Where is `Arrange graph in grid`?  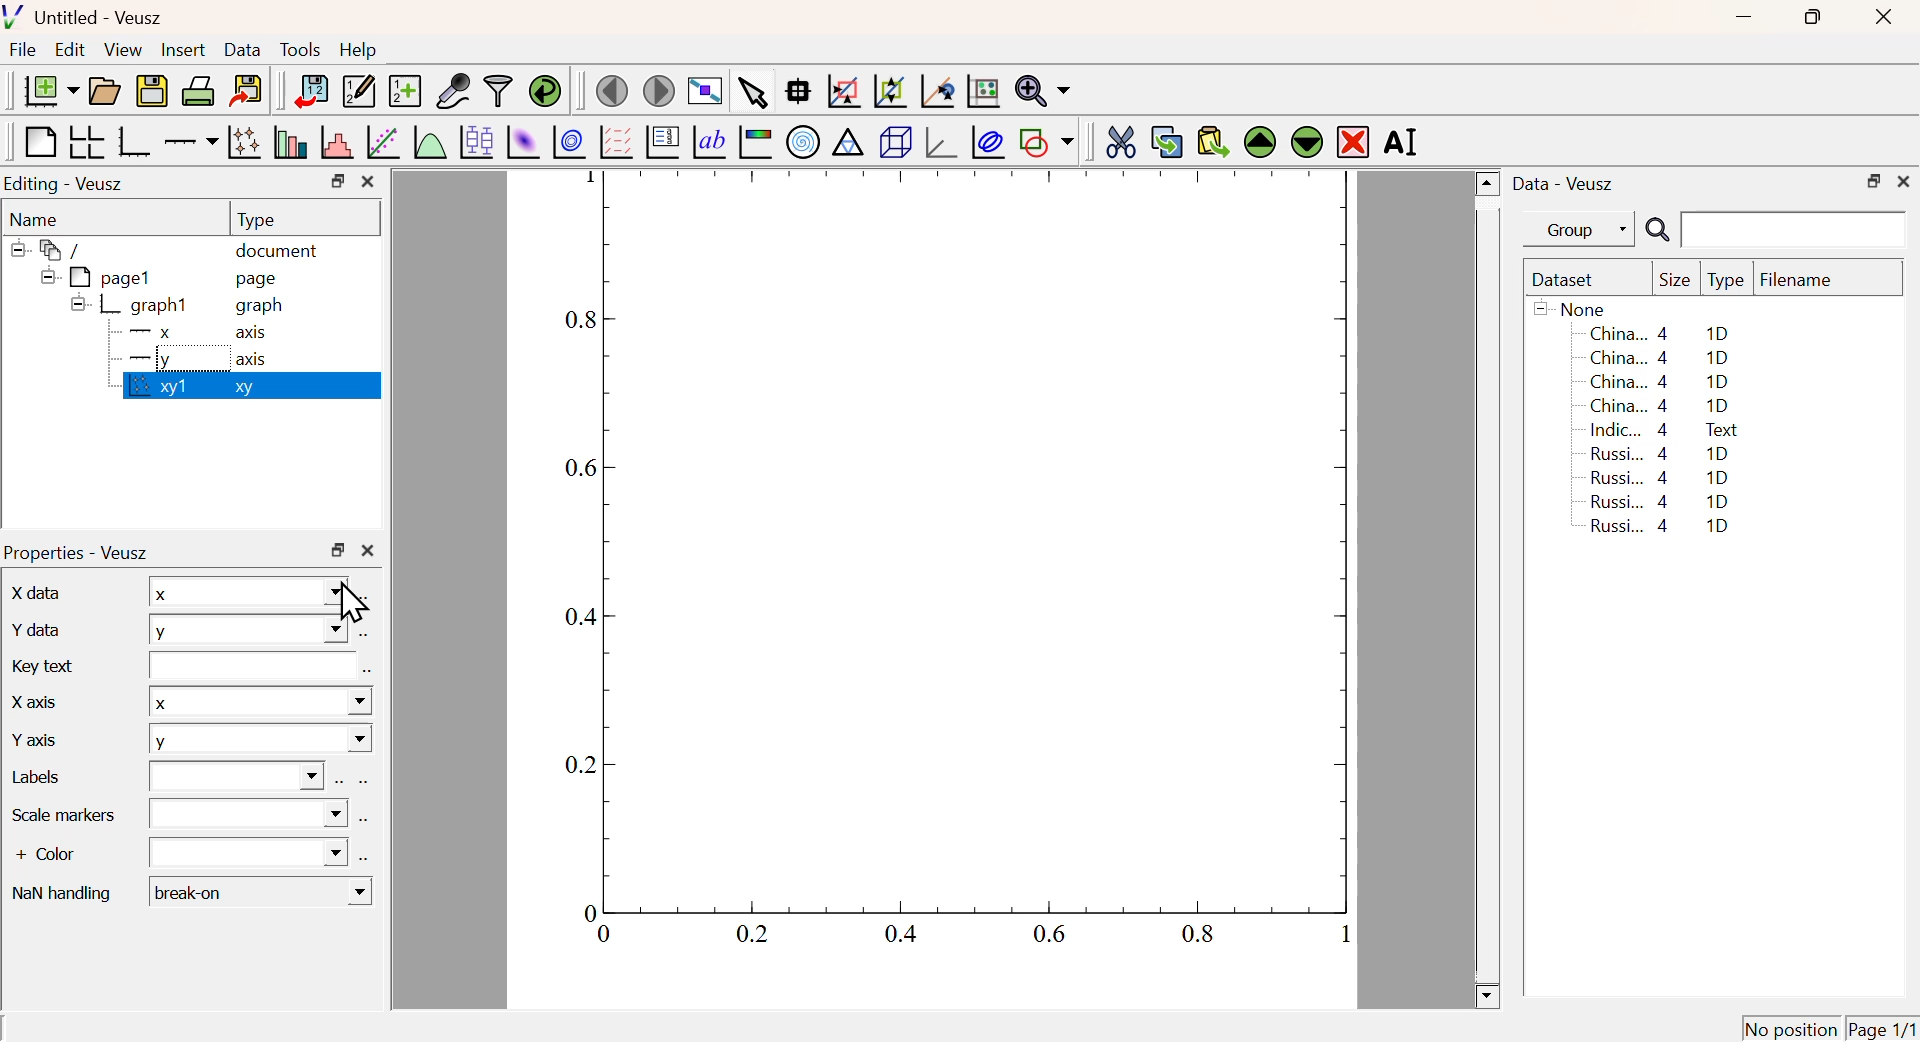
Arrange graph in grid is located at coordinates (85, 141).